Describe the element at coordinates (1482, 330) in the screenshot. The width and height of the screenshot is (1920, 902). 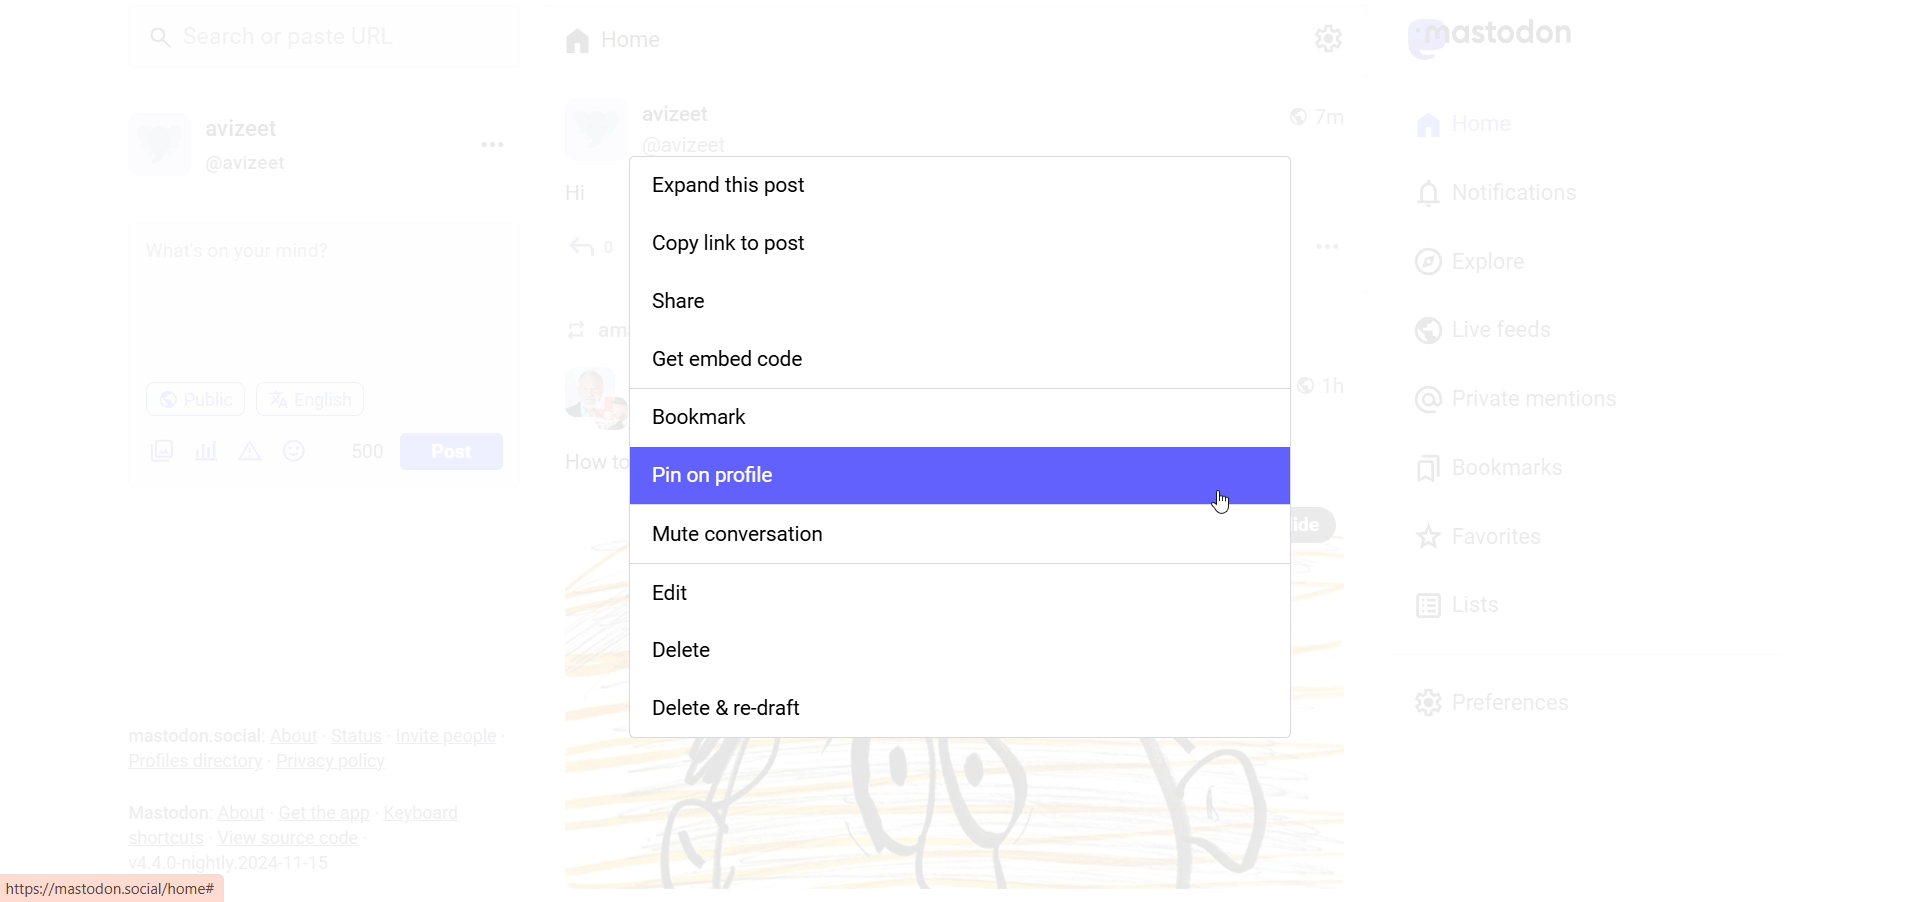
I see `Live Feeds` at that location.